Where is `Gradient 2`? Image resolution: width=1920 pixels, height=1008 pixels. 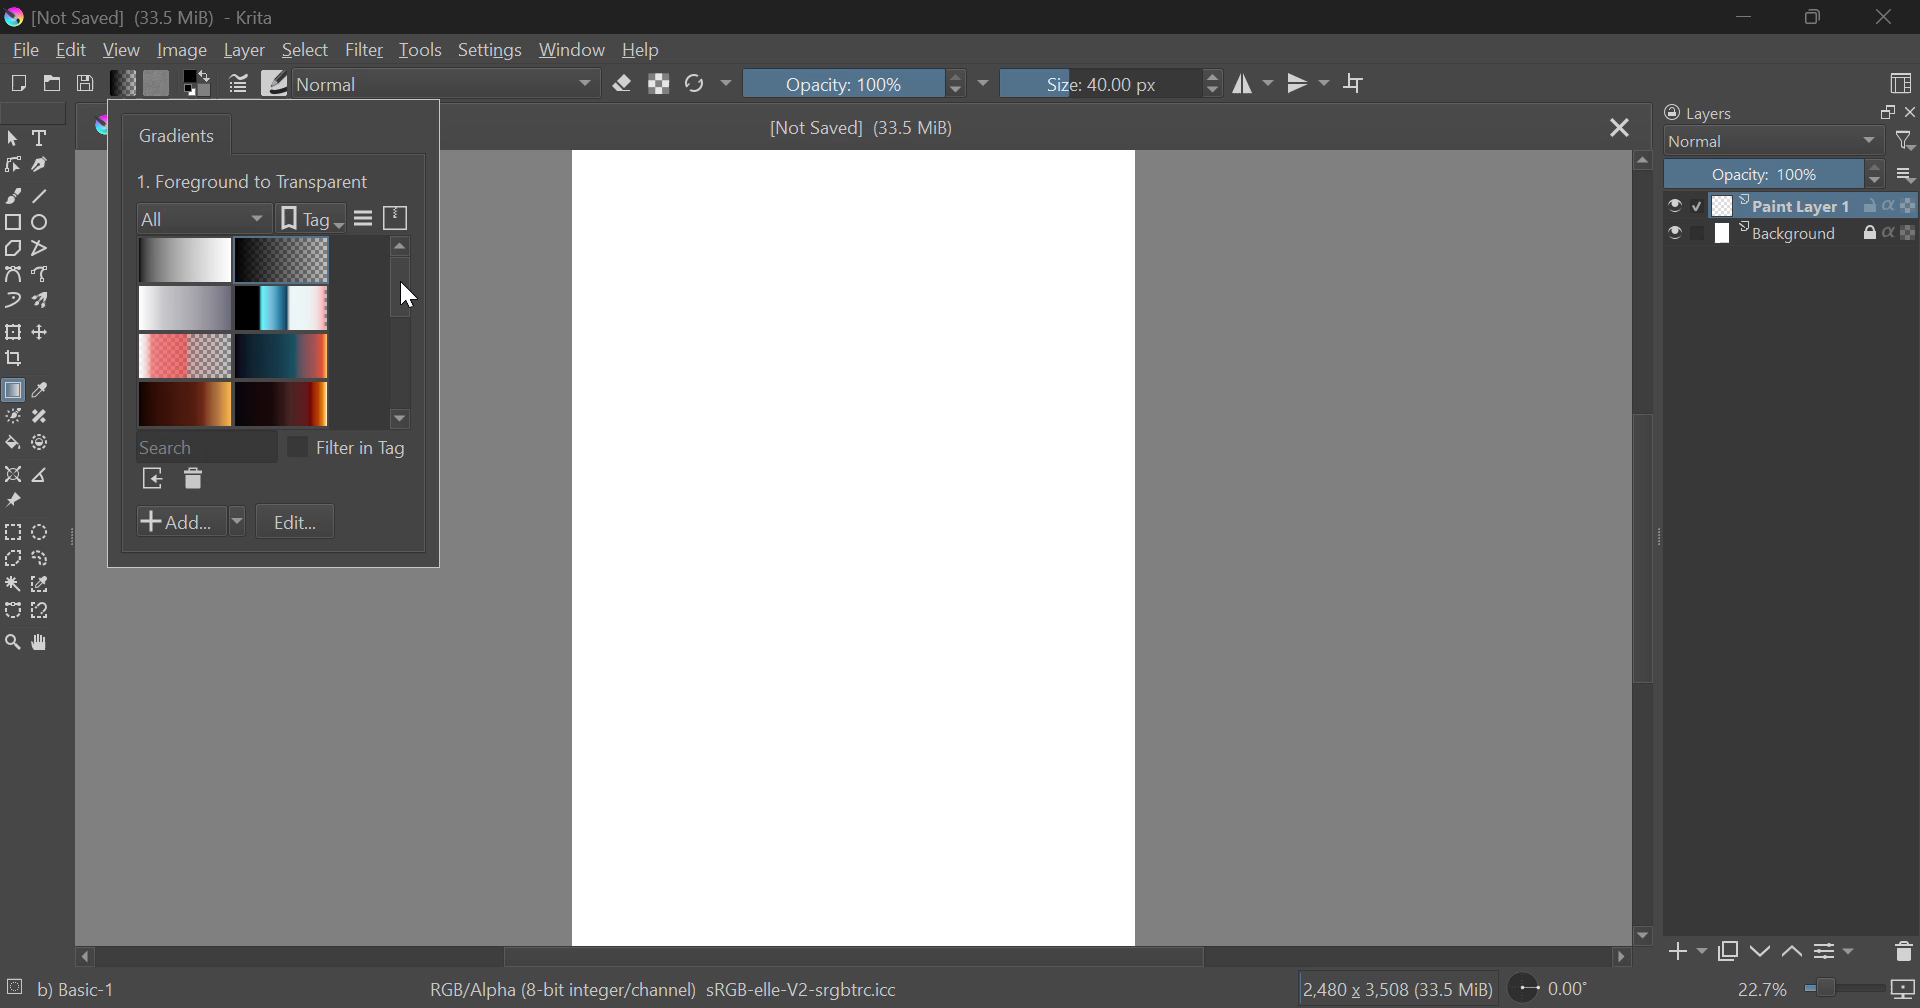
Gradient 2 is located at coordinates (278, 259).